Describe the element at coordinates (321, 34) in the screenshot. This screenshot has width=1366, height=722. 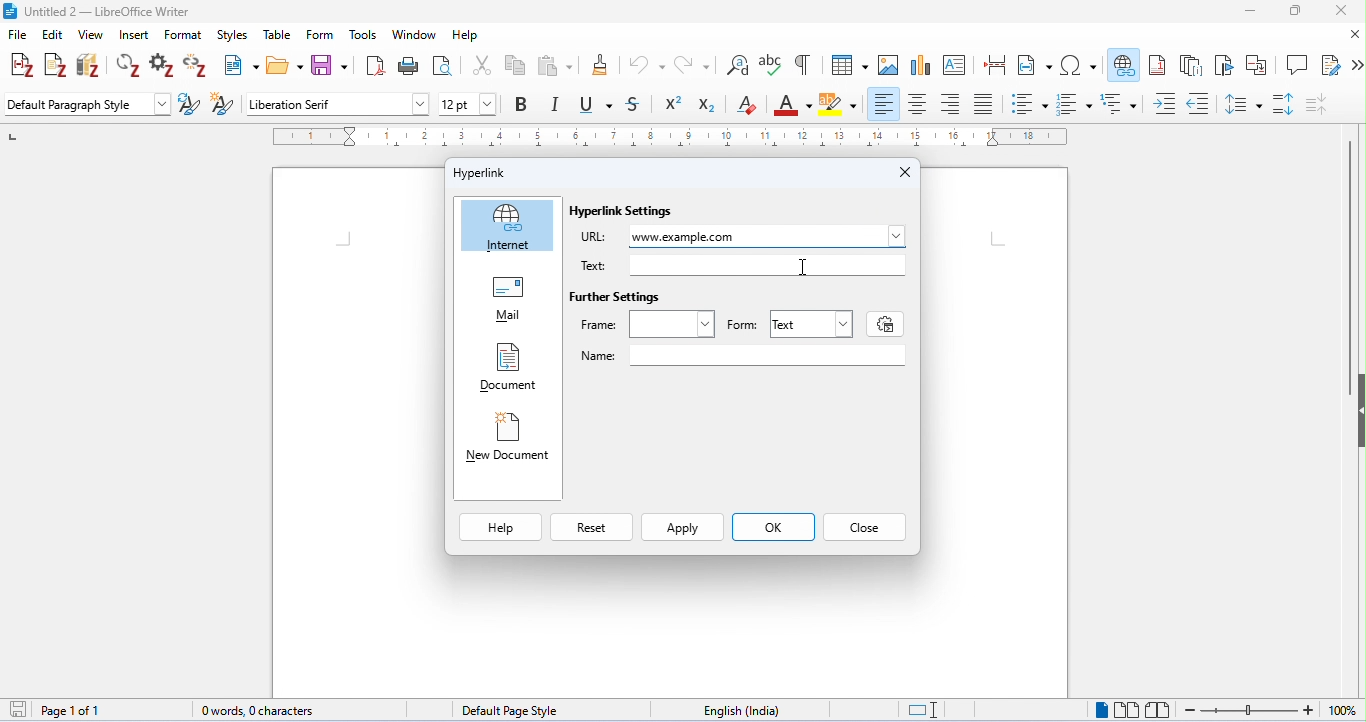
I see `form` at that location.